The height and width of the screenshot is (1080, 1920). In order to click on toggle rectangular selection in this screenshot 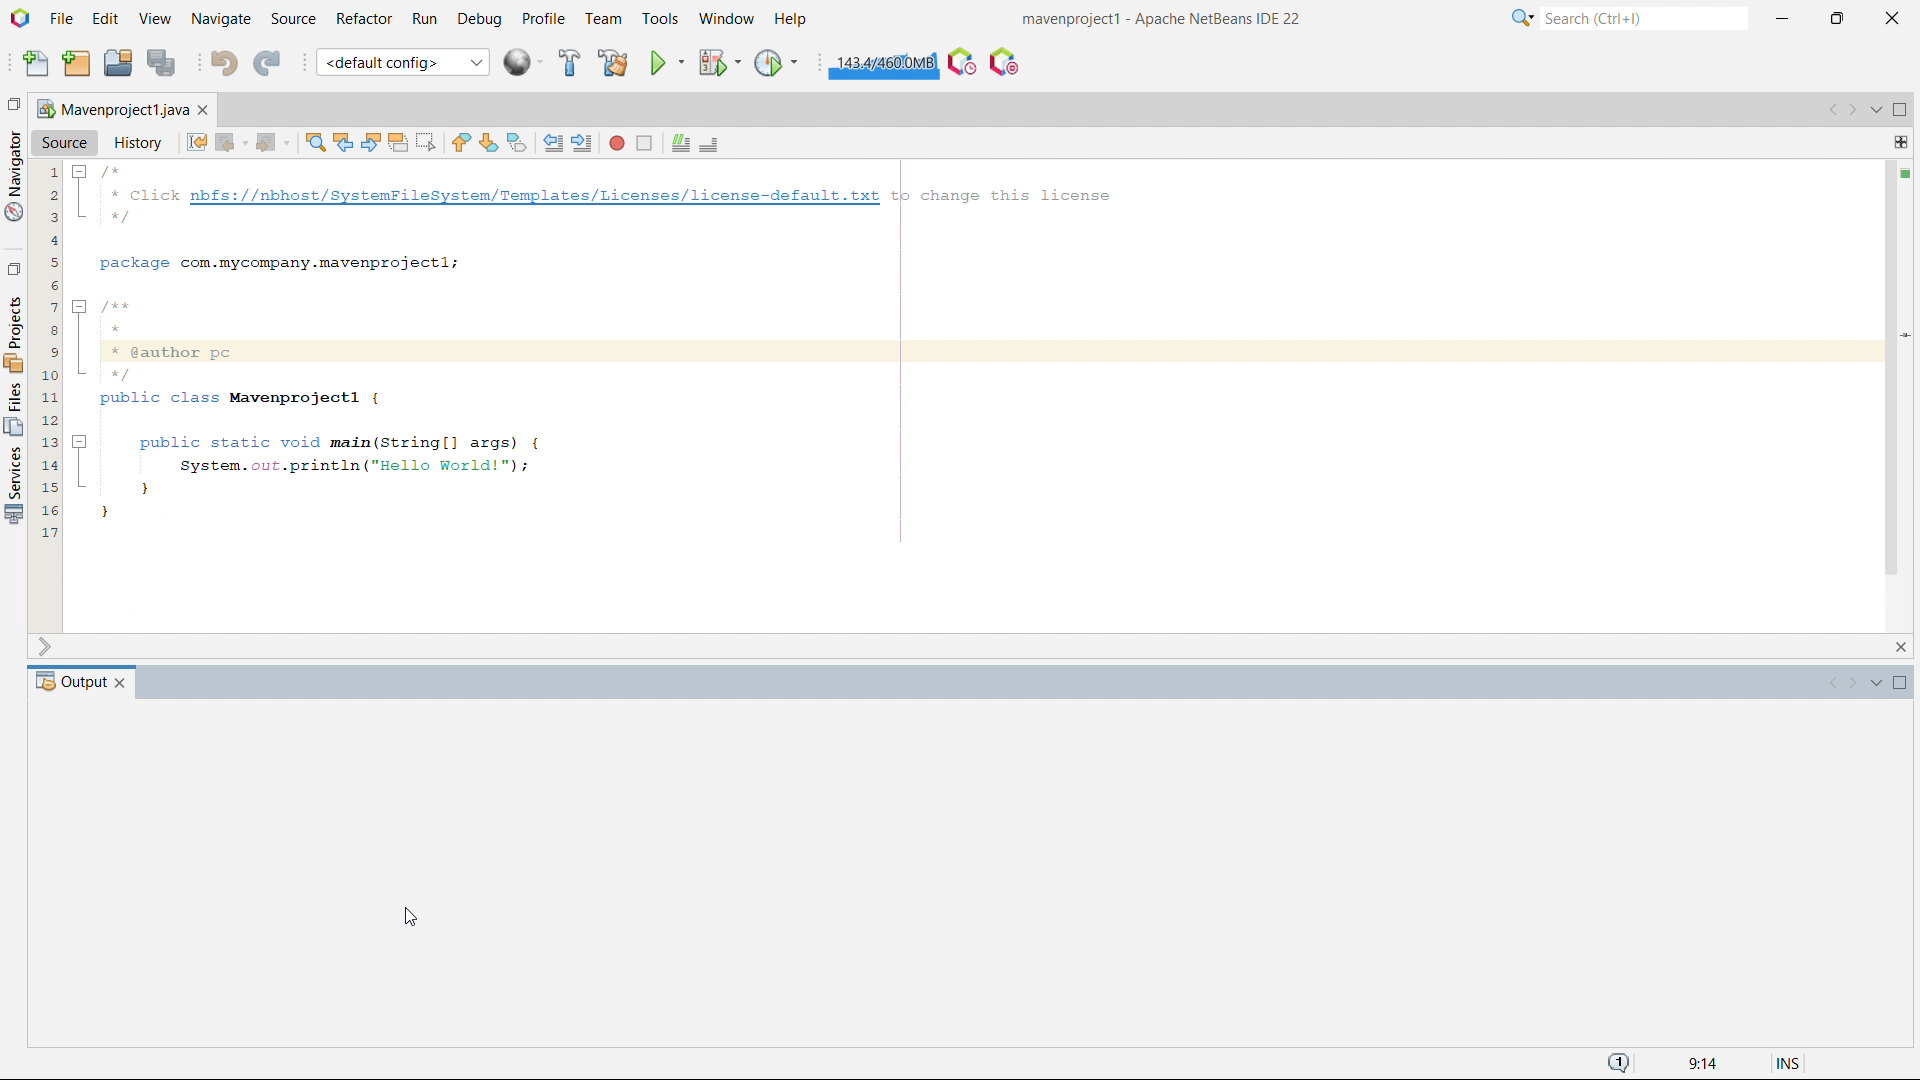, I will do `click(427, 146)`.